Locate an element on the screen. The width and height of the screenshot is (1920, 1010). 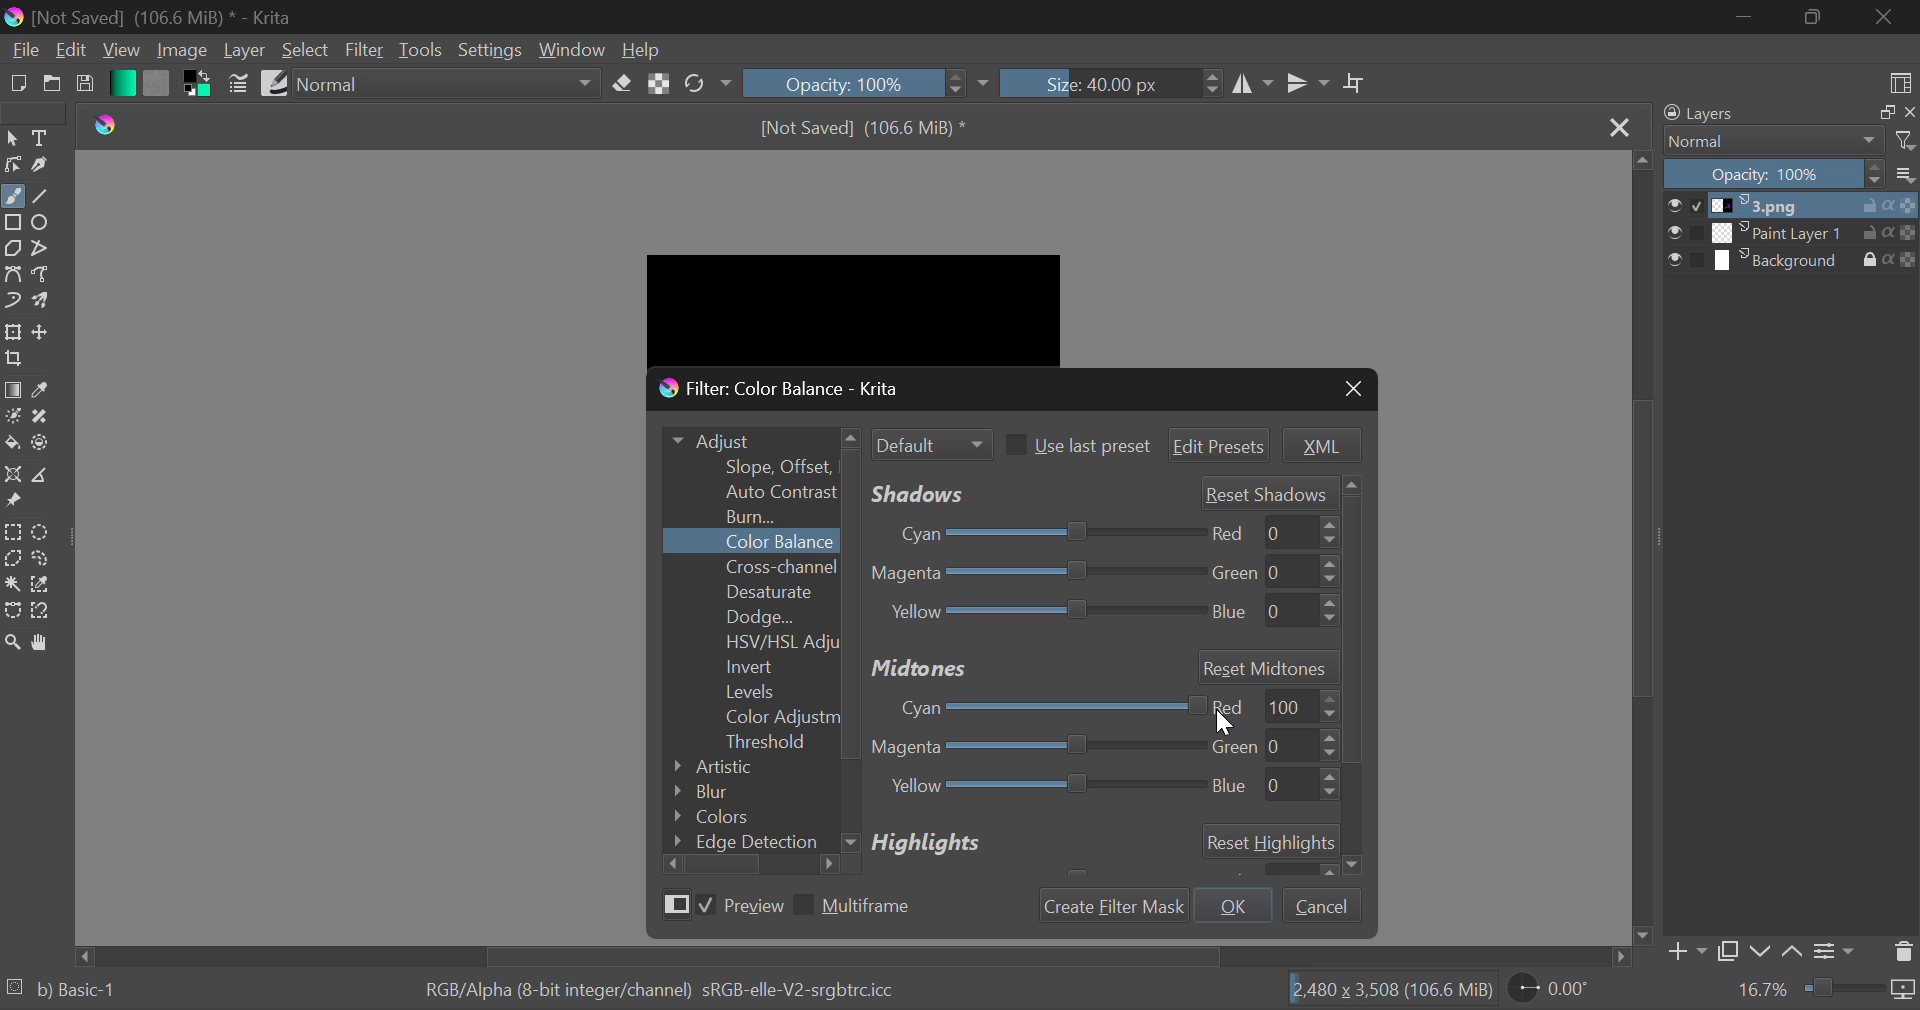
16.7% is located at coordinates (1755, 992).